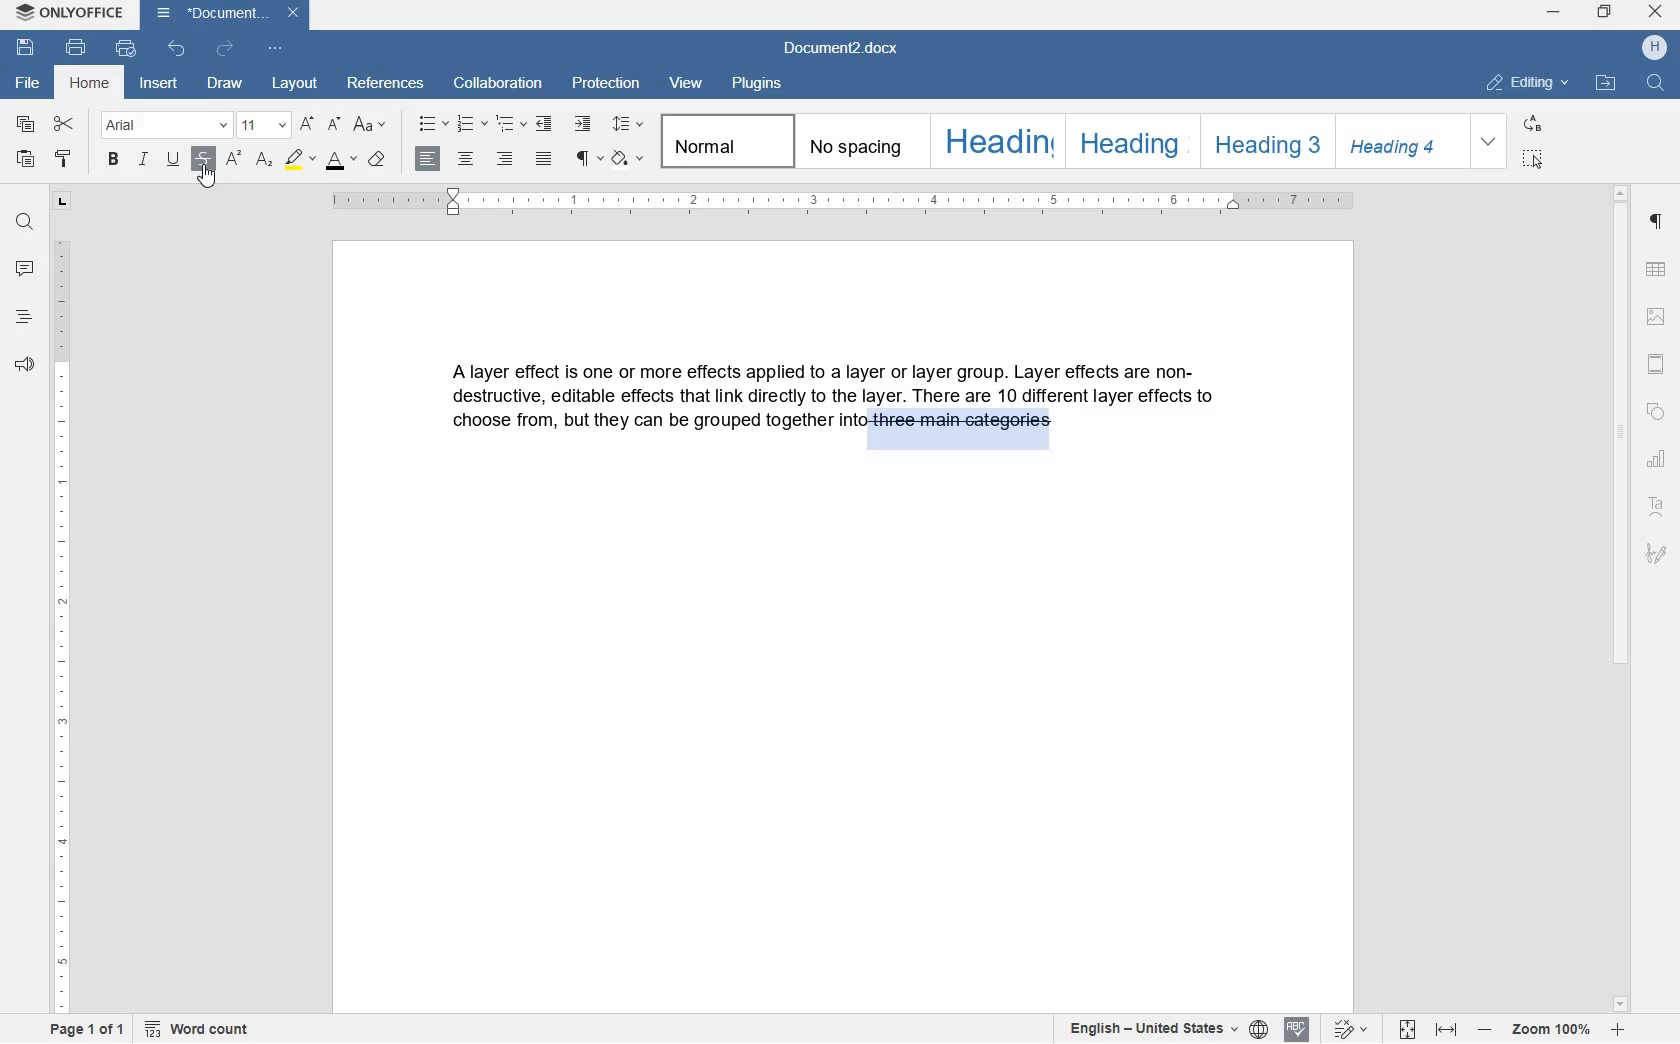 The height and width of the screenshot is (1044, 1680). What do you see at coordinates (24, 269) in the screenshot?
I see `comment` at bounding box center [24, 269].